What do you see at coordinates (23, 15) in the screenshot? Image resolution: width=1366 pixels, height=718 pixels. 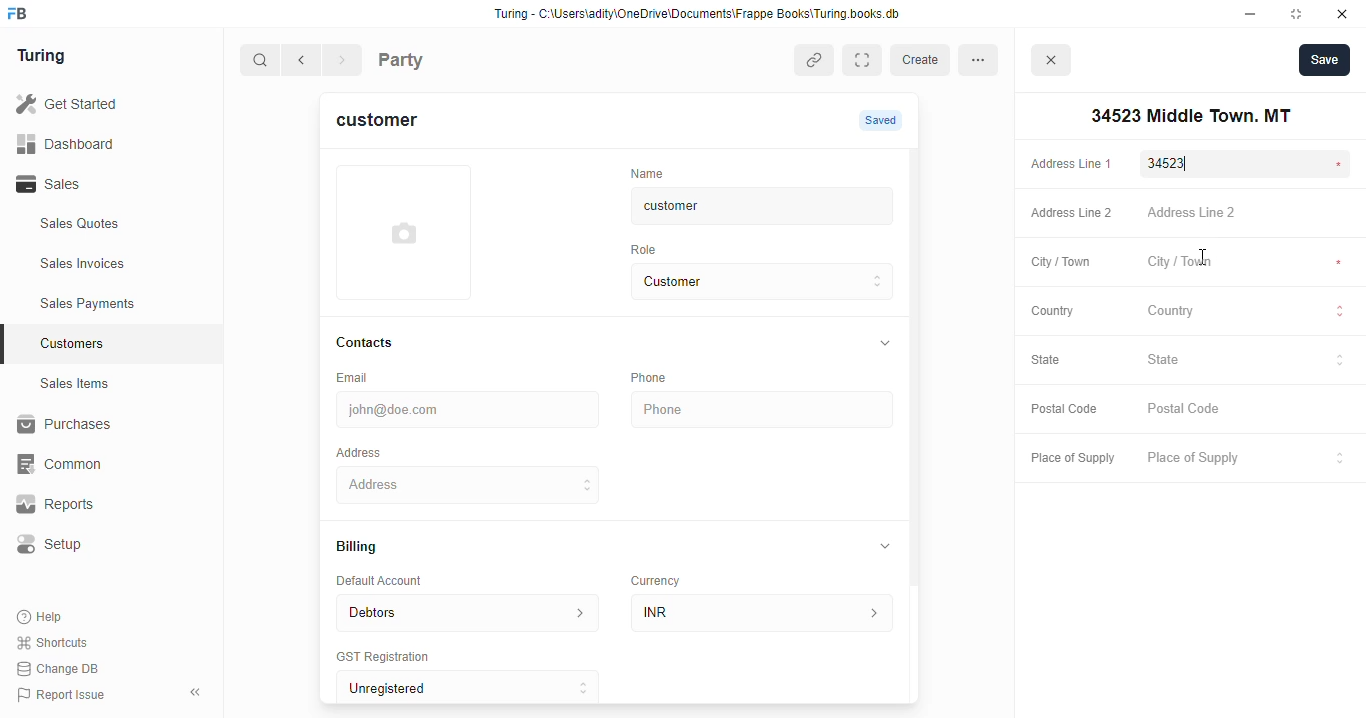 I see `frappebooks logo` at bounding box center [23, 15].